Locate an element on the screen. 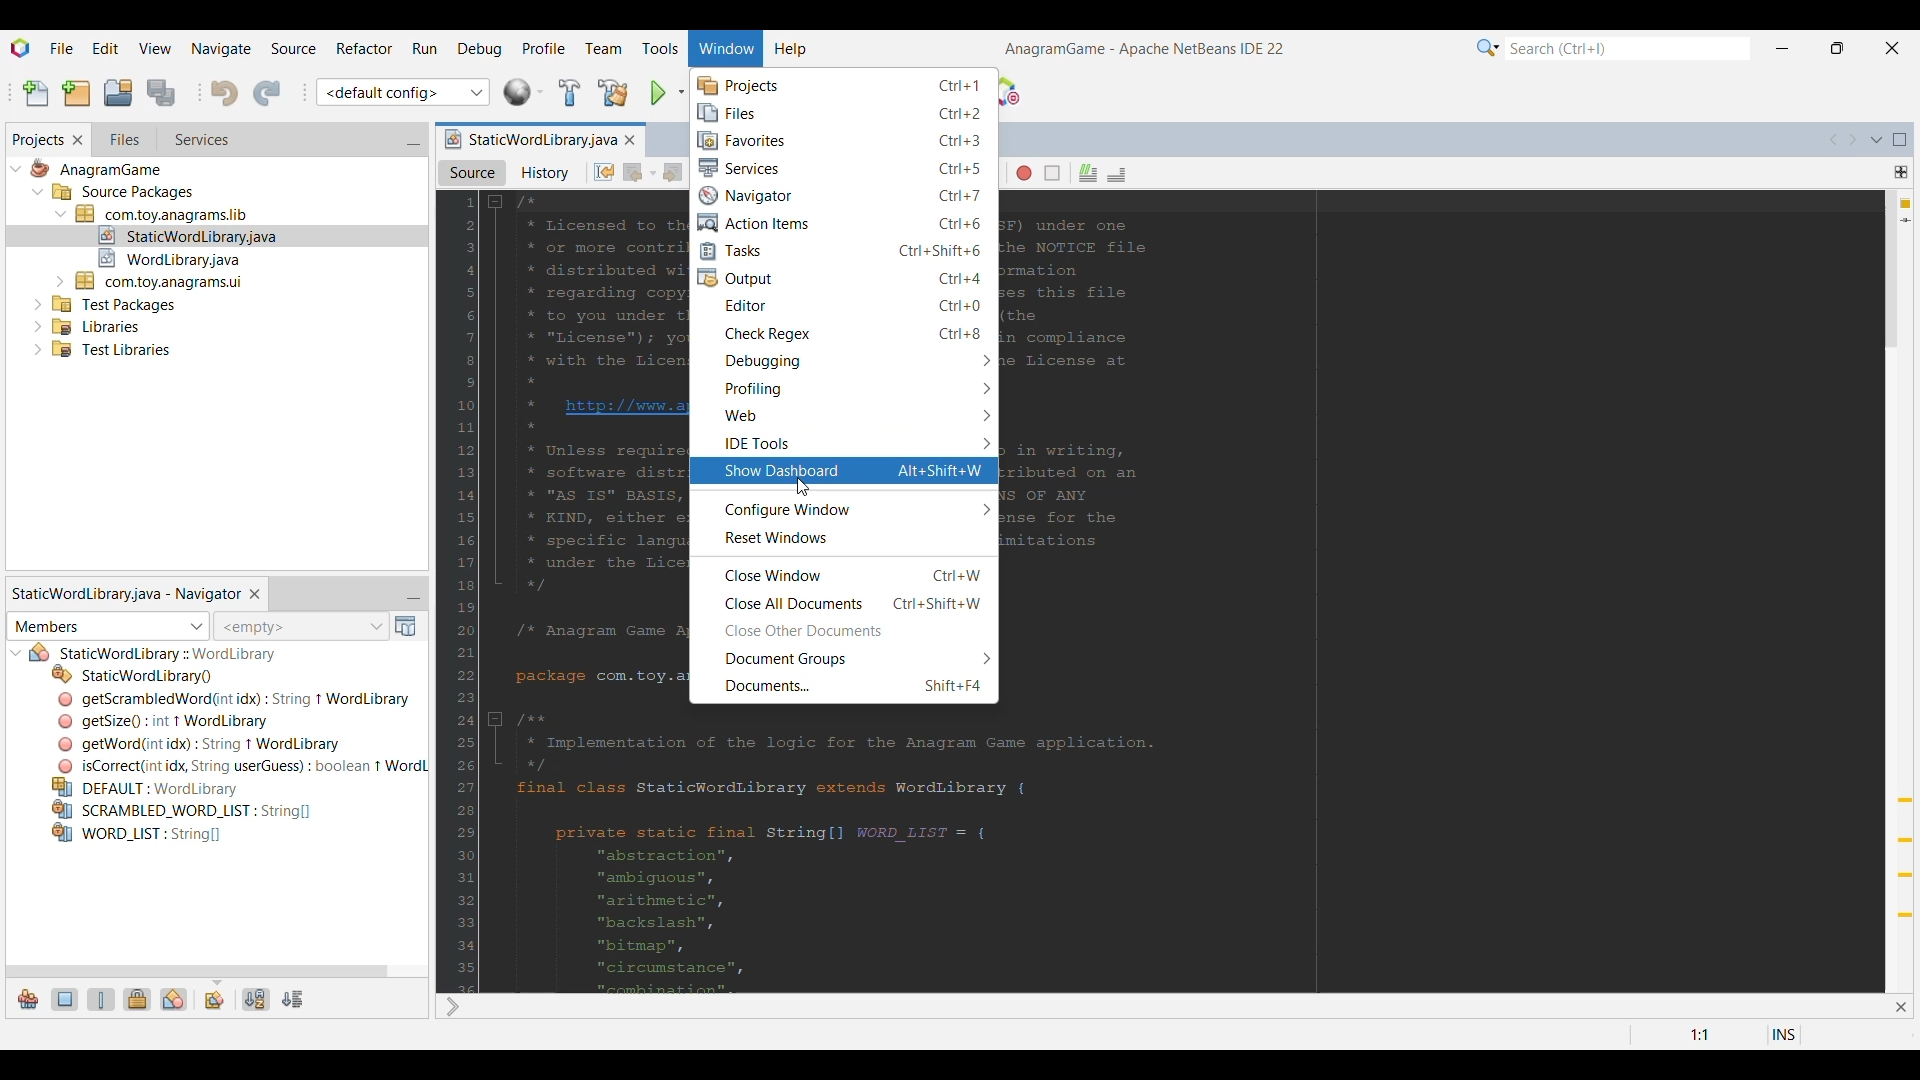 The height and width of the screenshot is (1080, 1920). New file is located at coordinates (36, 94).